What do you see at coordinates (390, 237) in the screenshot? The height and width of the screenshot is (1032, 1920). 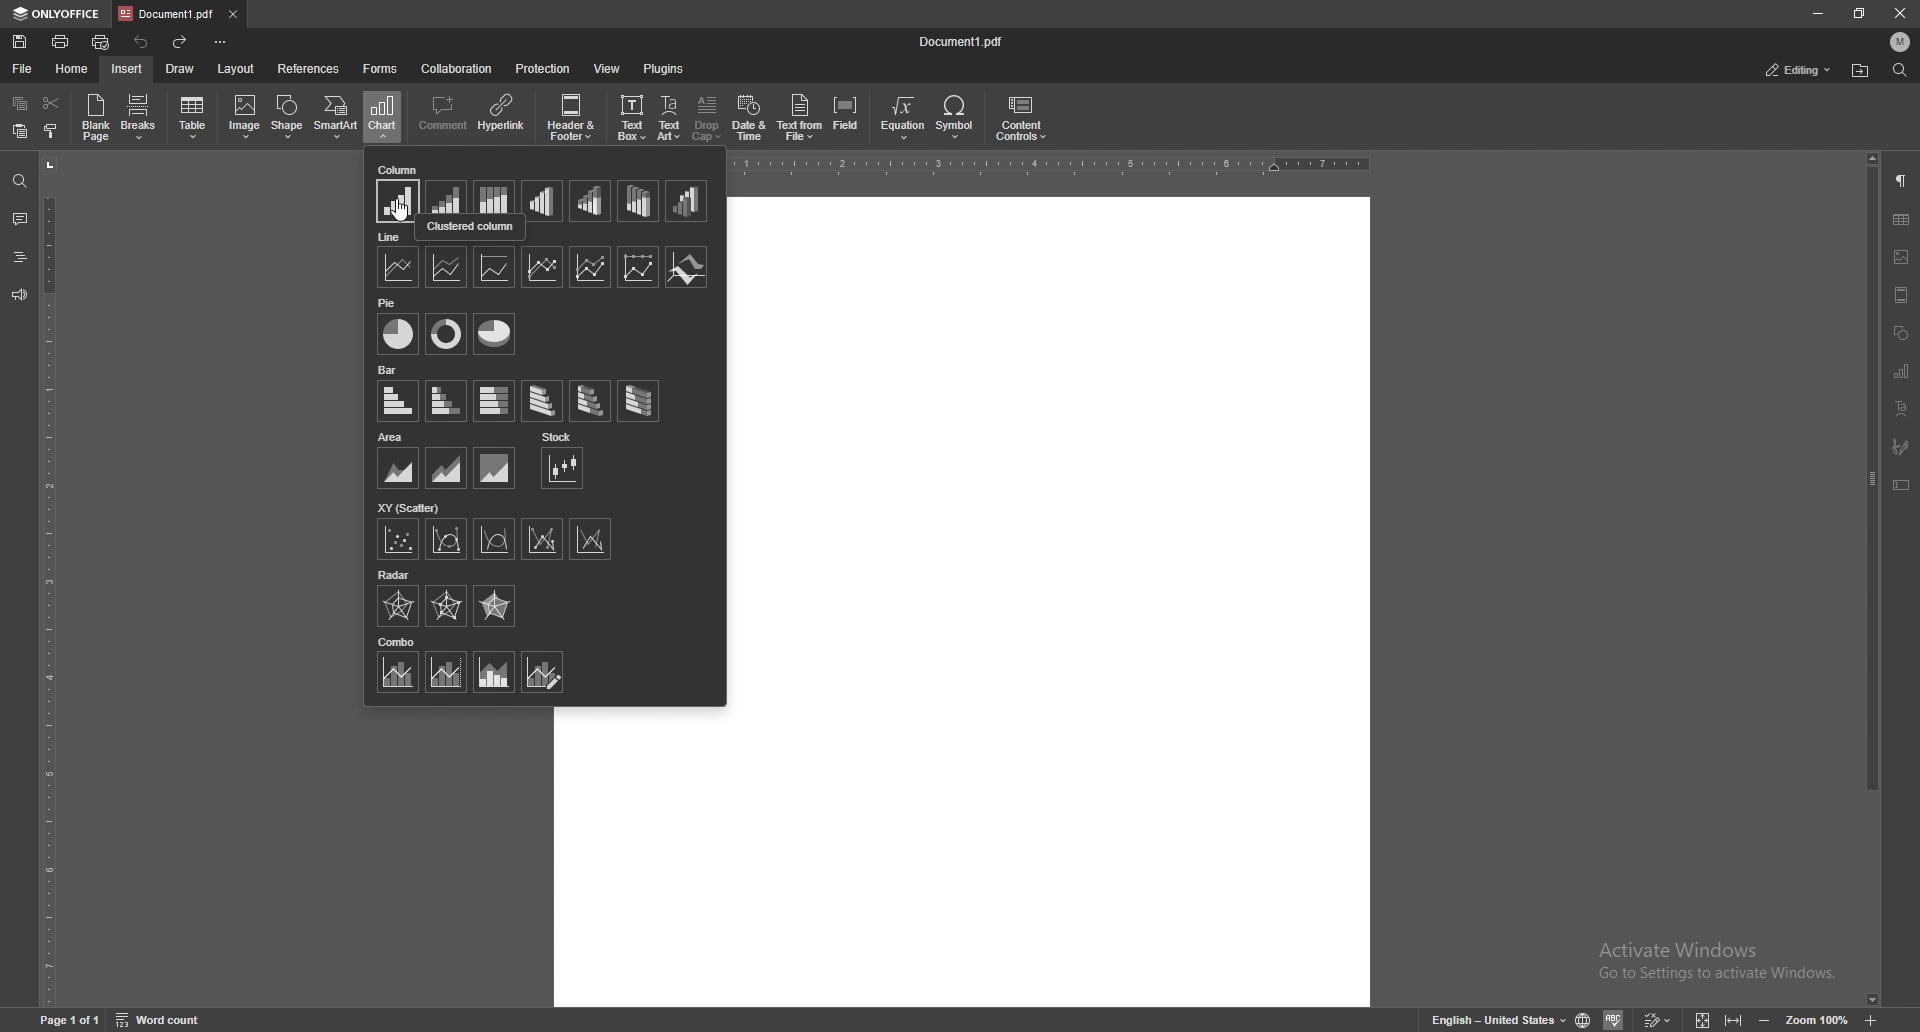 I see `line` at bounding box center [390, 237].